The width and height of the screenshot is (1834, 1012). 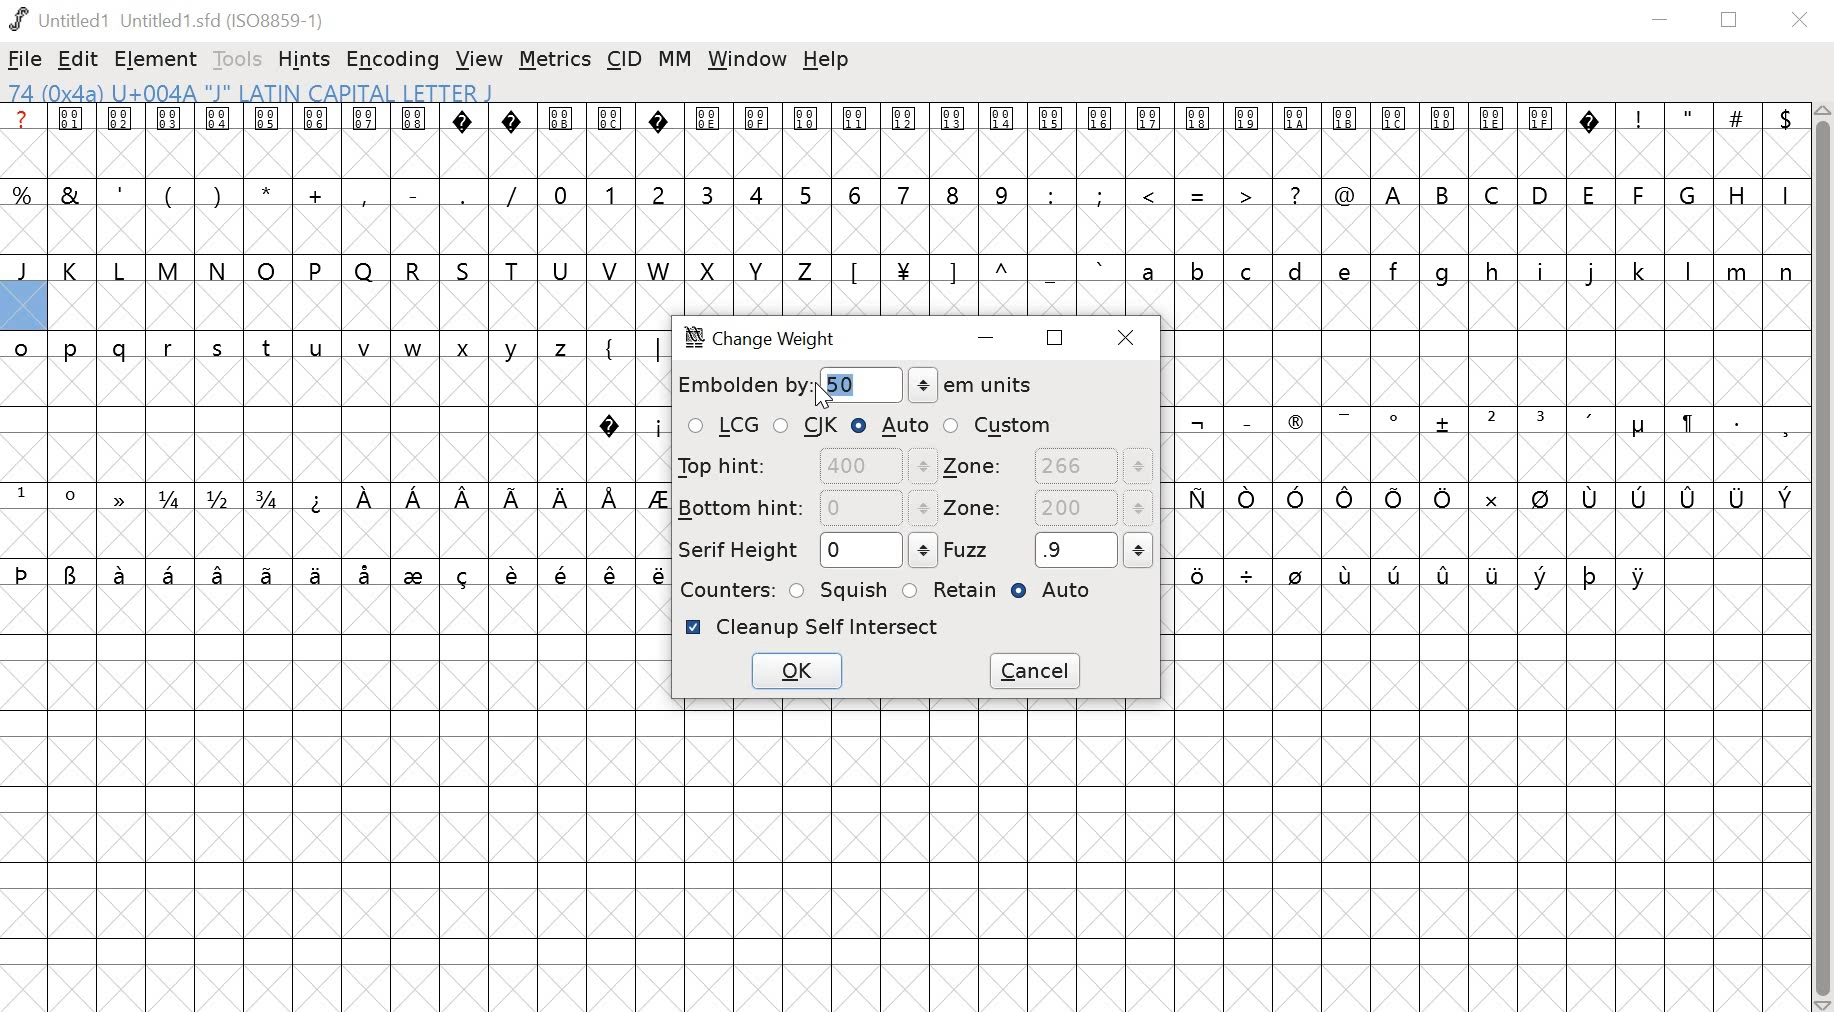 What do you see at coordinates (972, 385) in the screenshot?
I see `em units` at bounding box center [972, 385].